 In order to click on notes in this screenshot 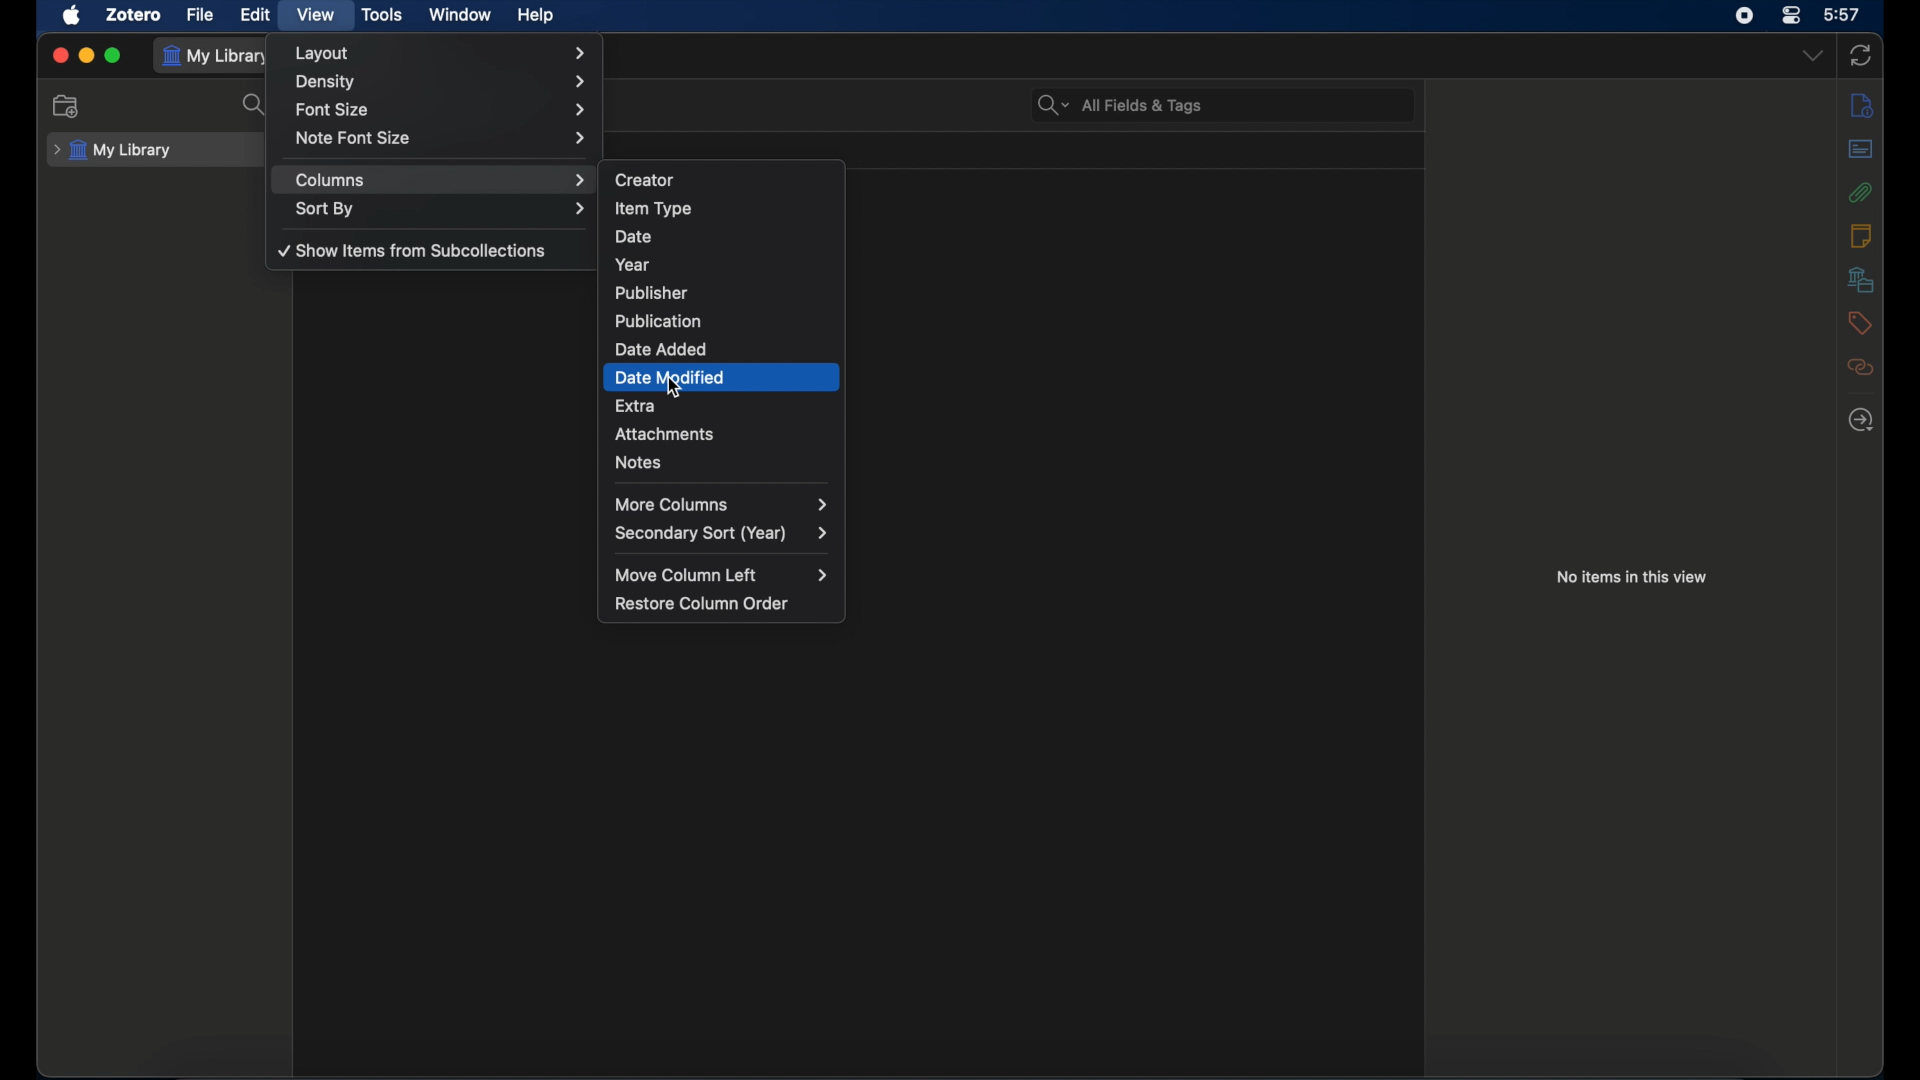, I will do `click(720, 461)`.